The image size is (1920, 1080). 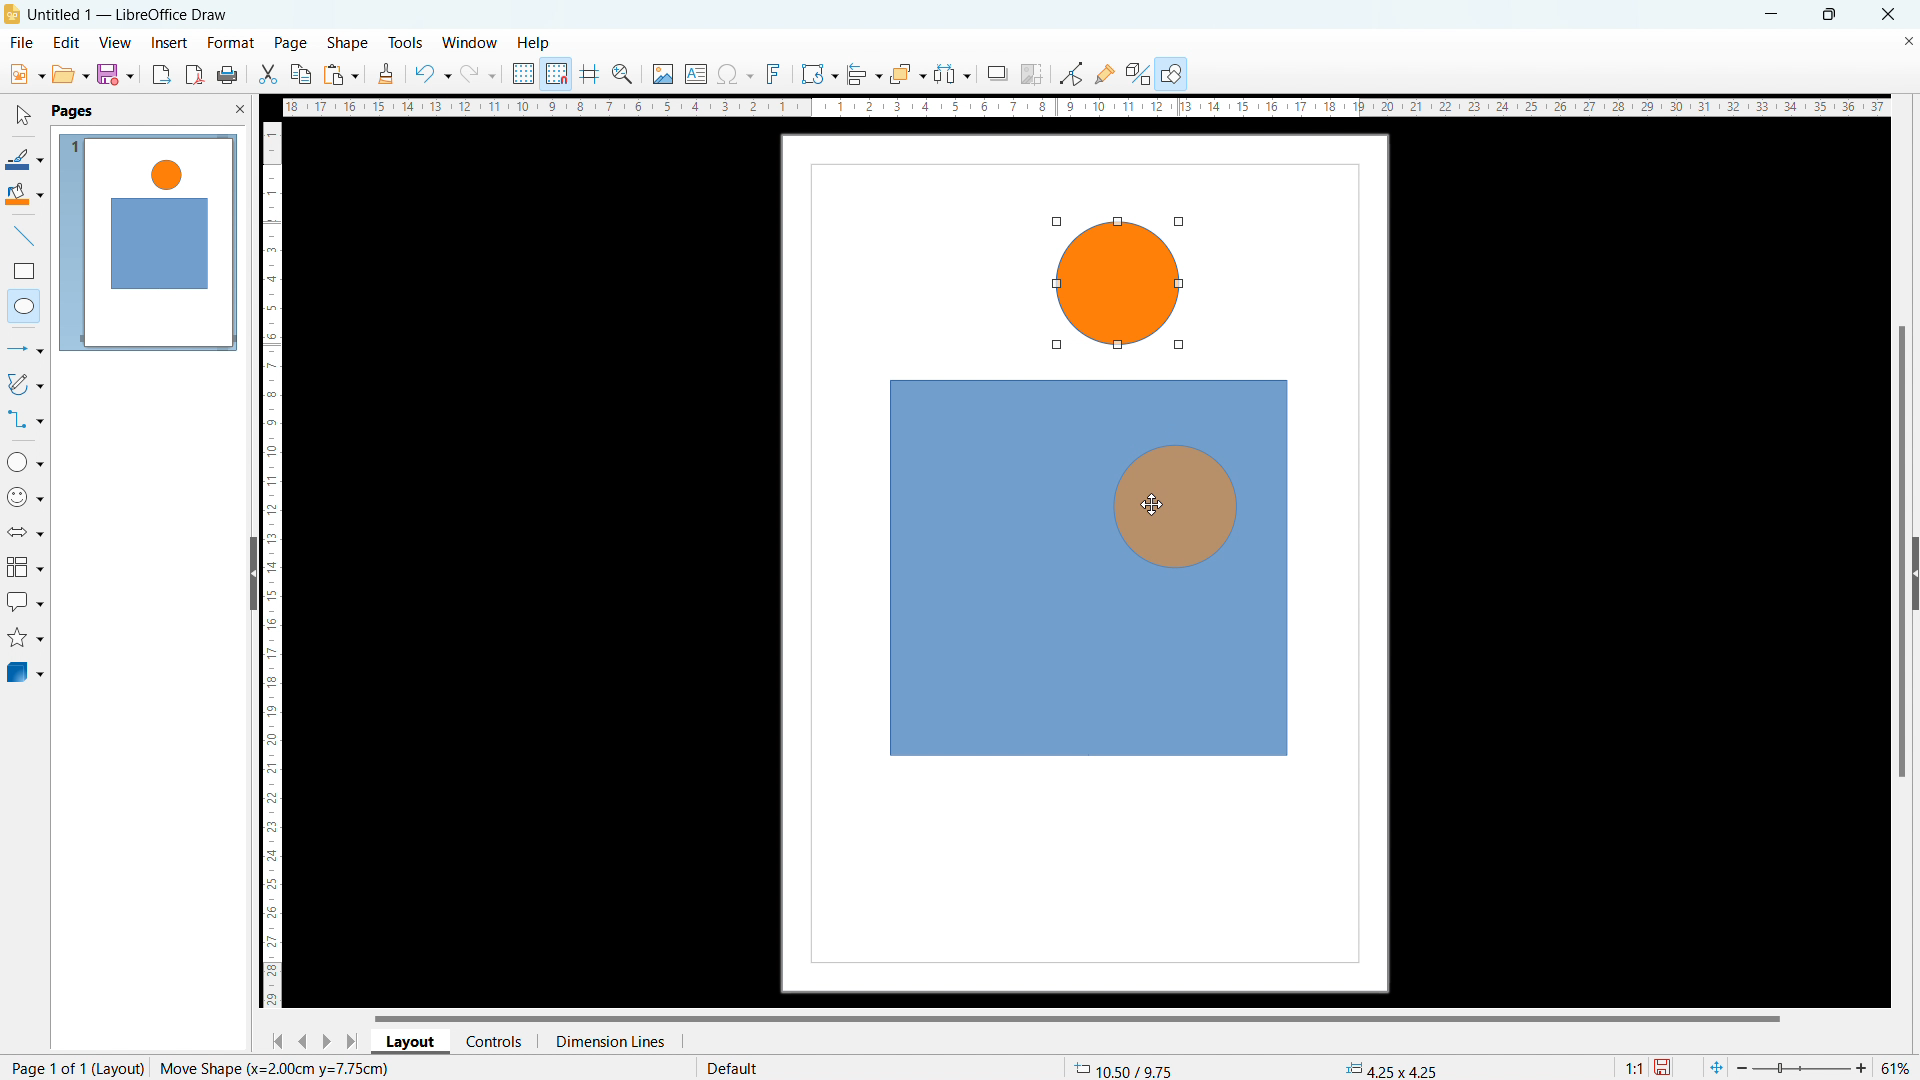 I want to click on close document, so click(x=1908, y=40).